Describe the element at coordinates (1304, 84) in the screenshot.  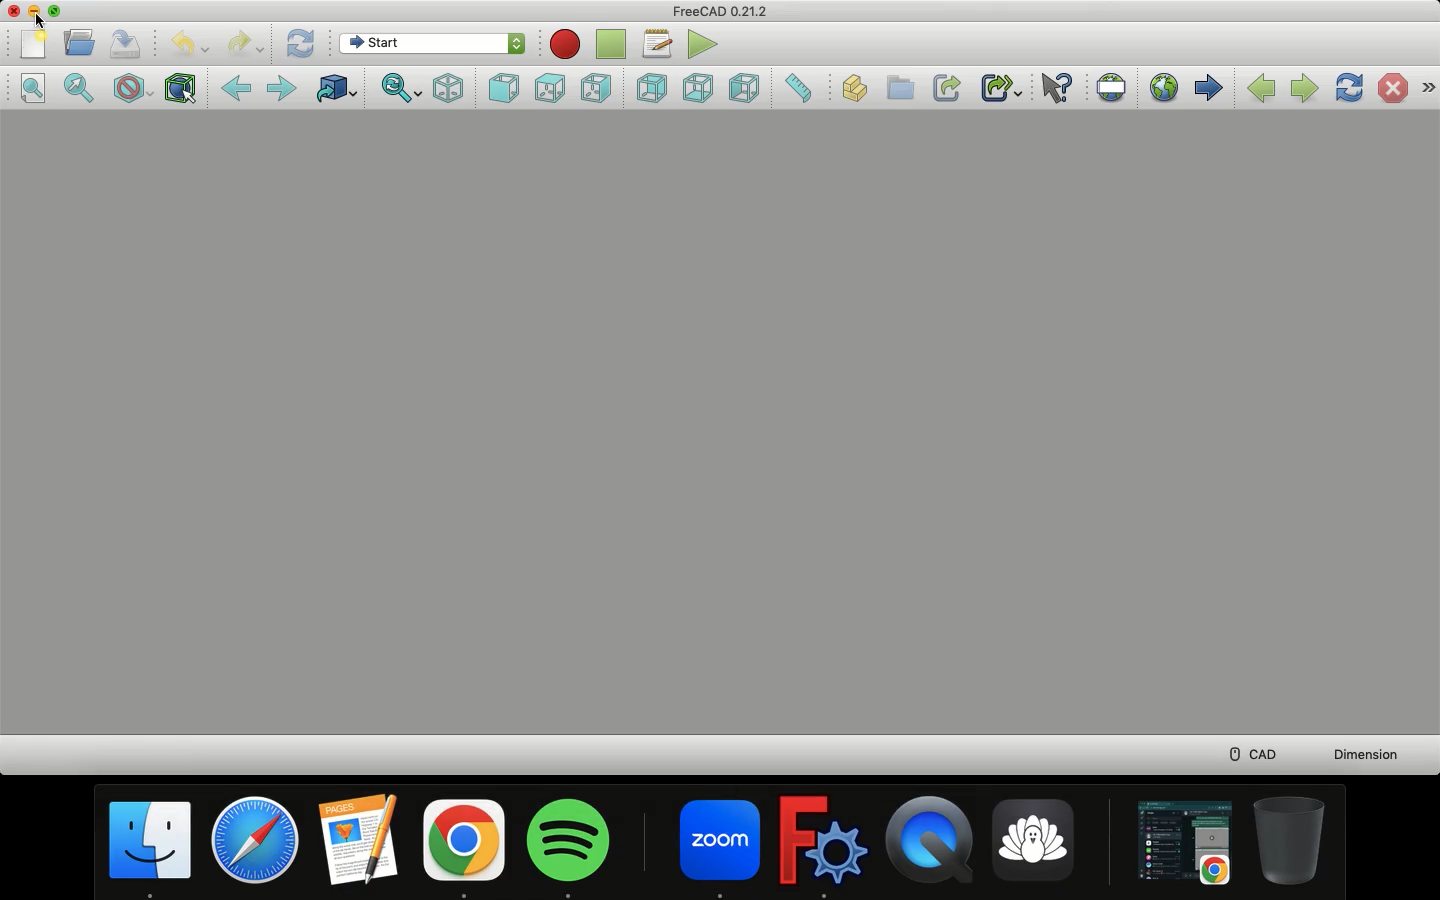
I see `Next page` at that location.